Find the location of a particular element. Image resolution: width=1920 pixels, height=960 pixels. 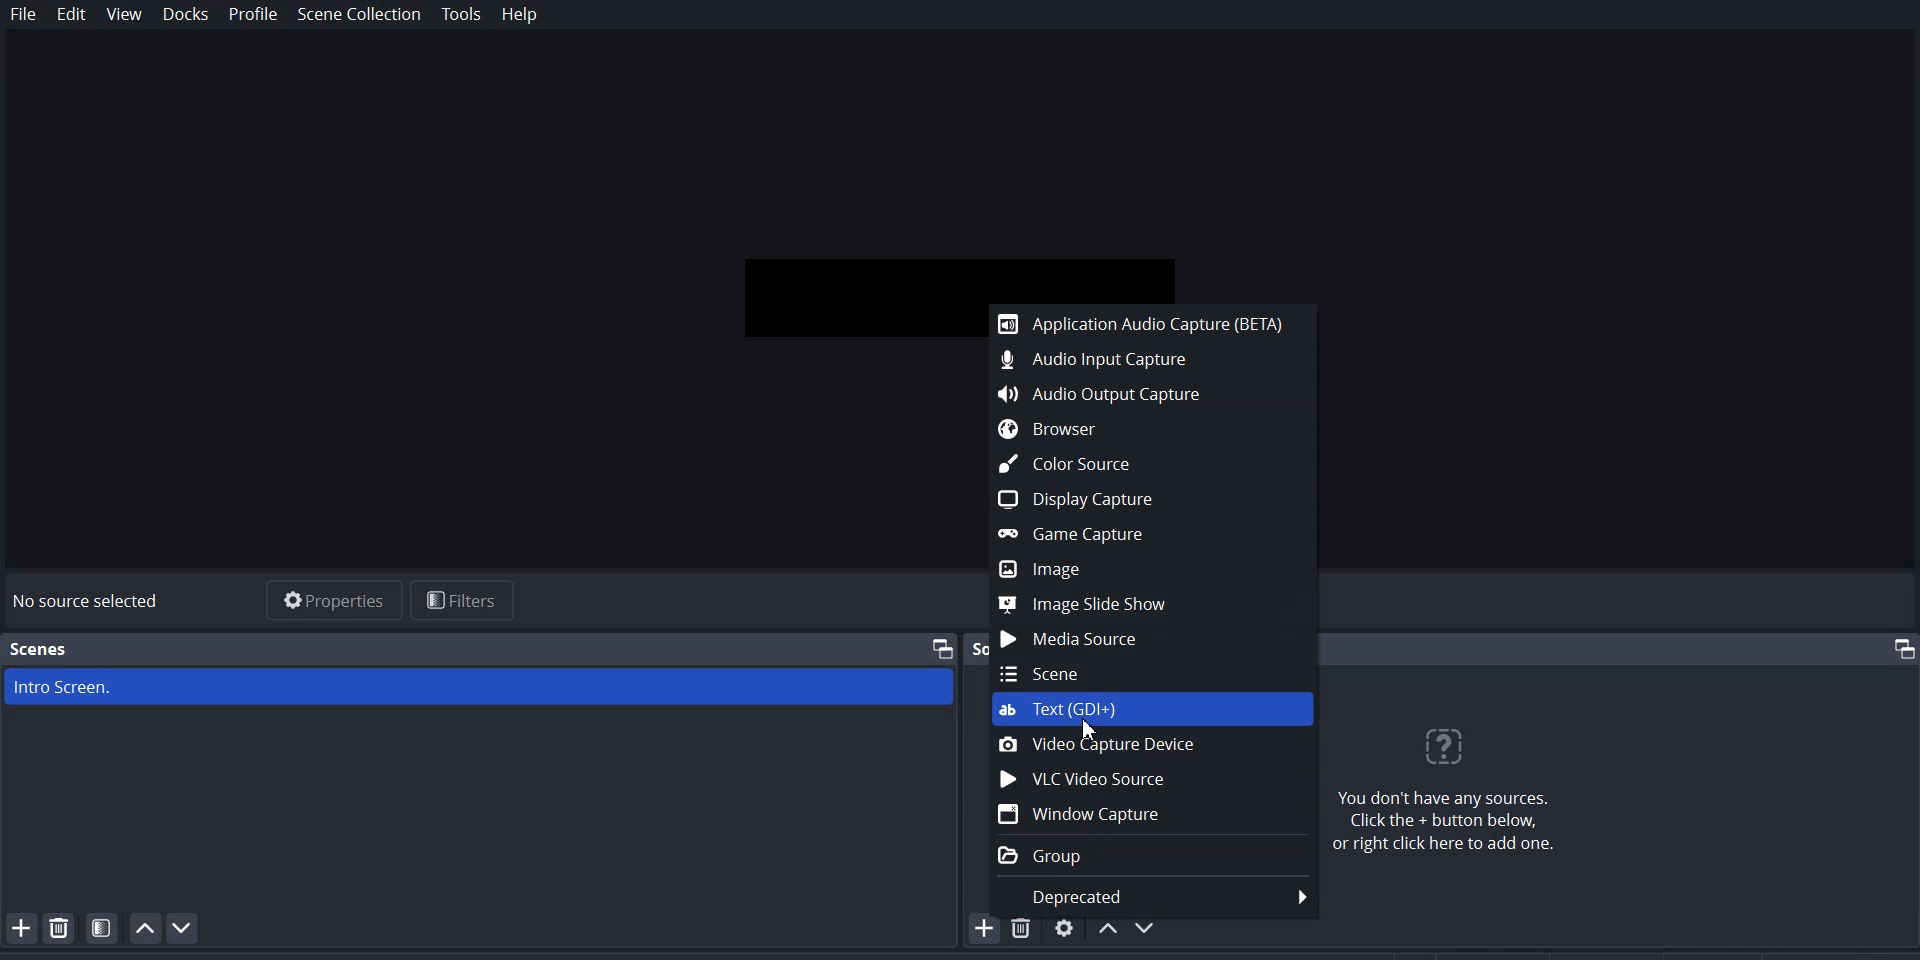

Docks is located at coordinates (185, 15).